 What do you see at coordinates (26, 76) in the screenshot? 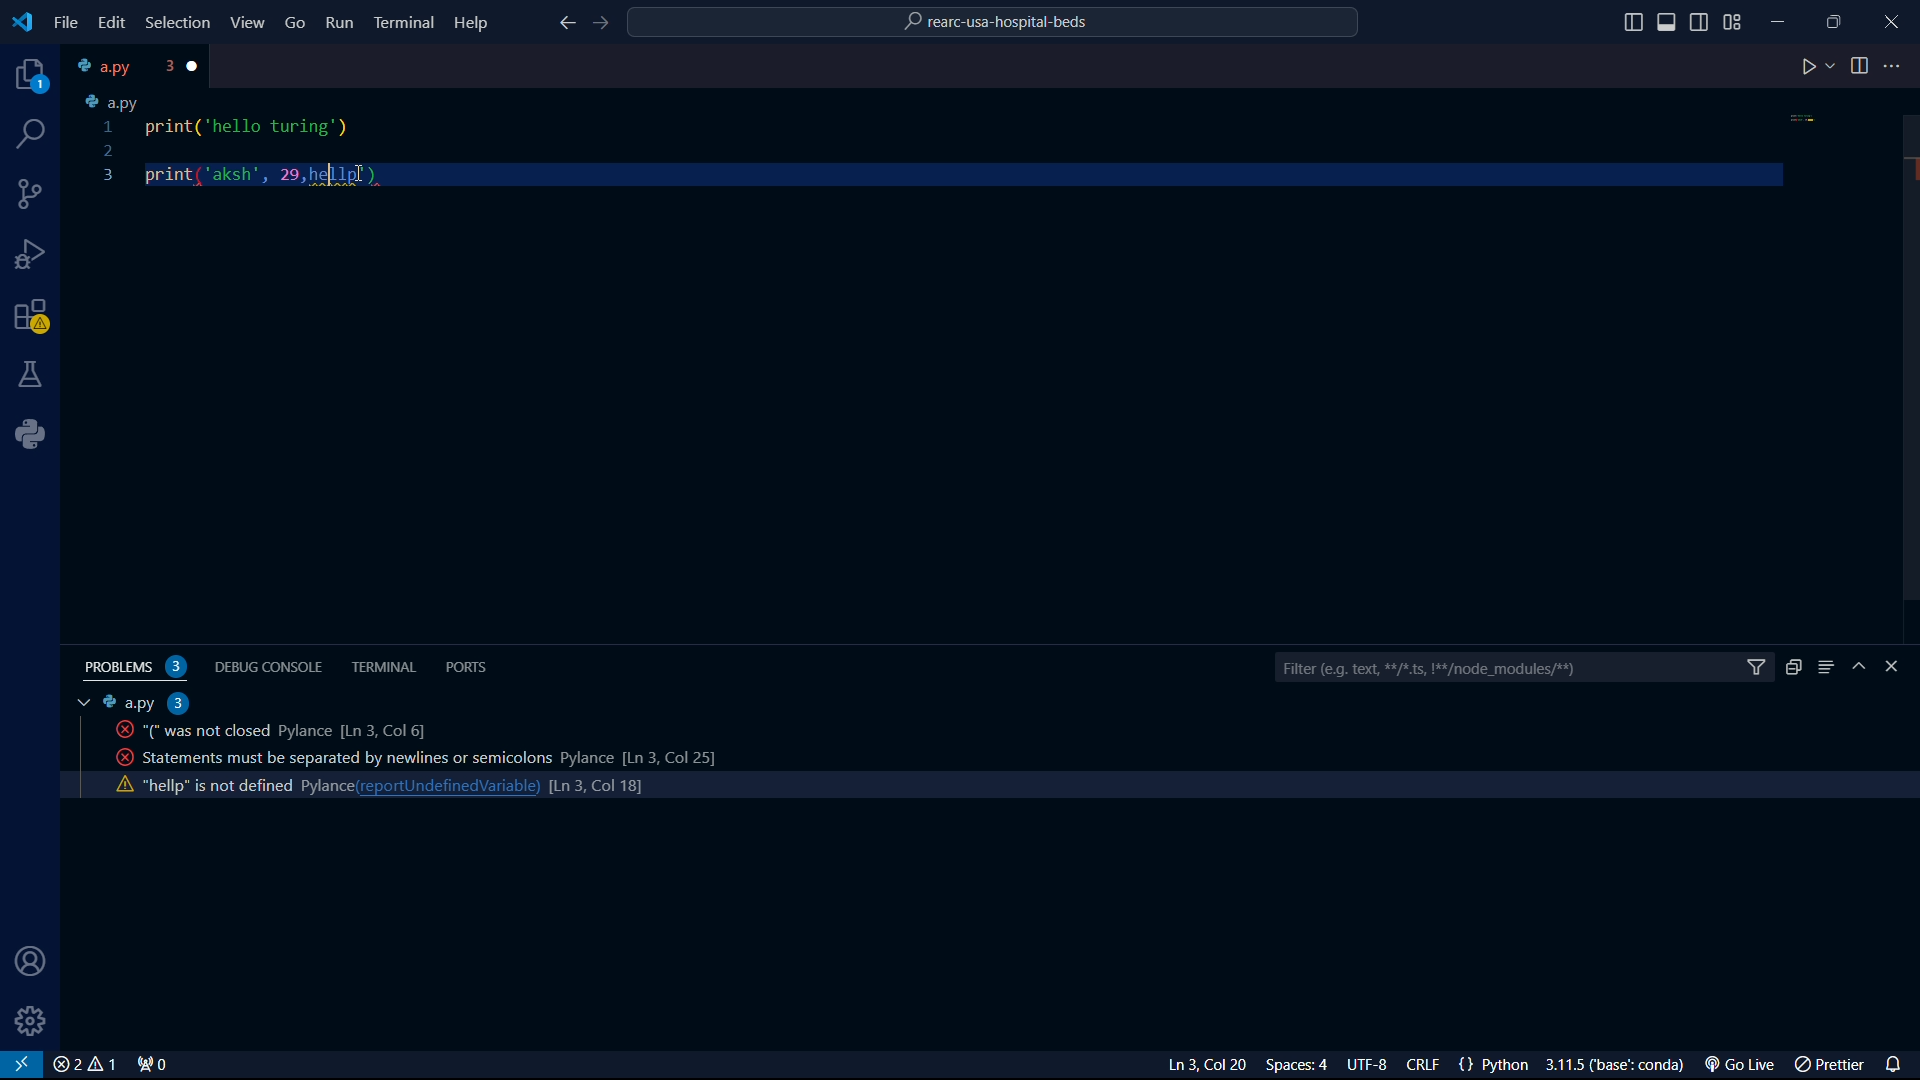
I see `projects` at bounding box center [26, 76].